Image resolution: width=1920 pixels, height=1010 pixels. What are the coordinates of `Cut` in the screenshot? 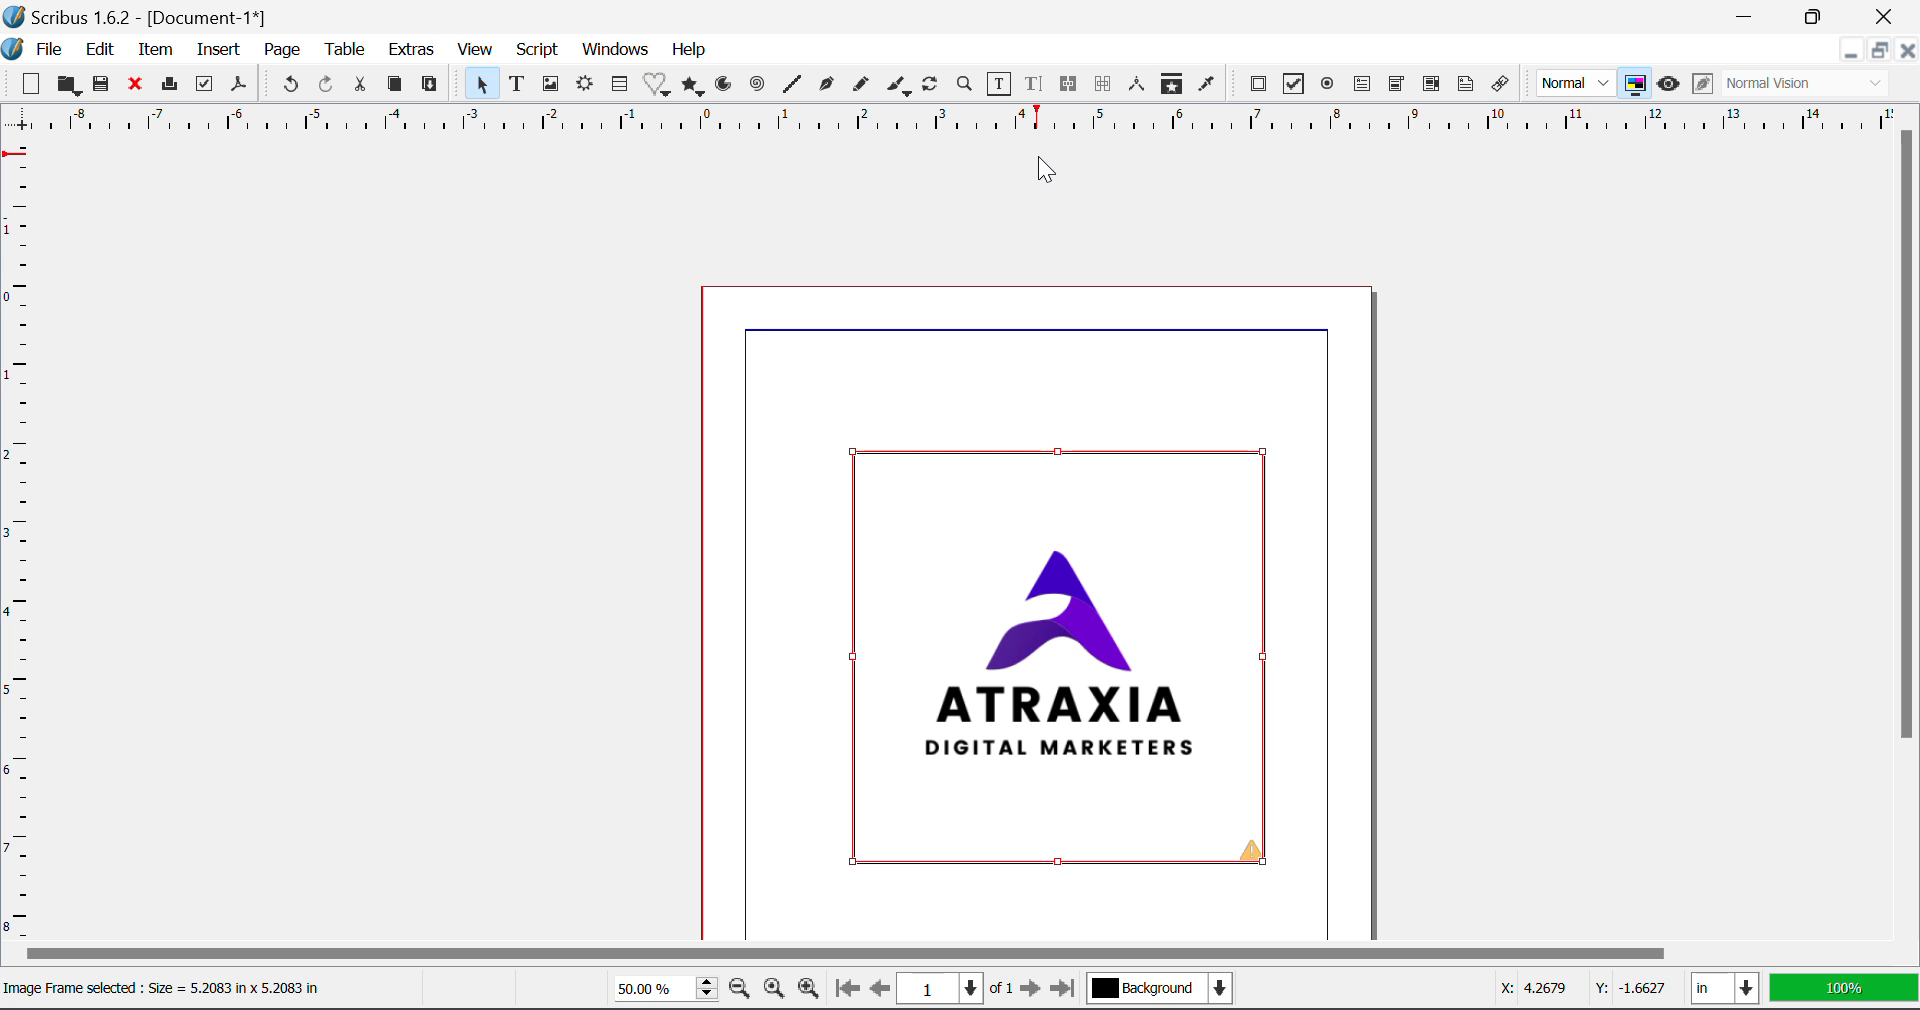 It's located at (360, 85).